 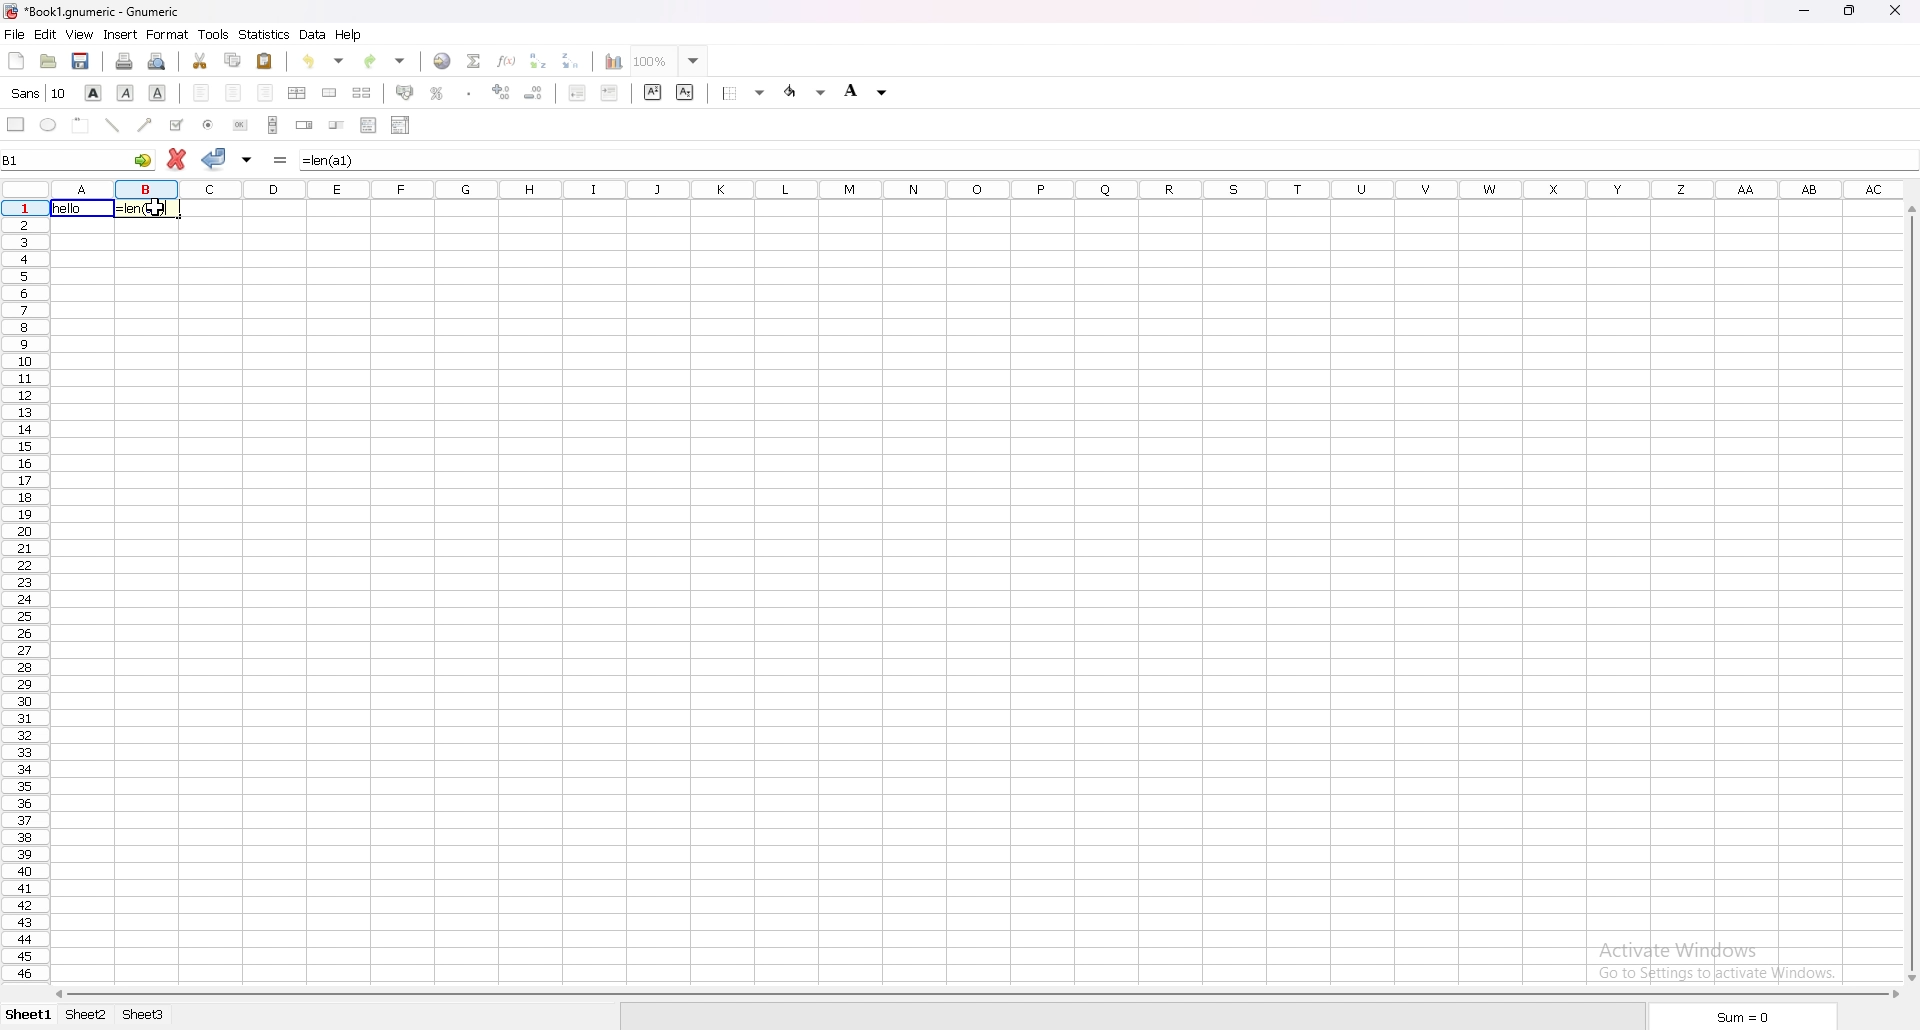 I want to click on split merged, so click(x=363, y=93).